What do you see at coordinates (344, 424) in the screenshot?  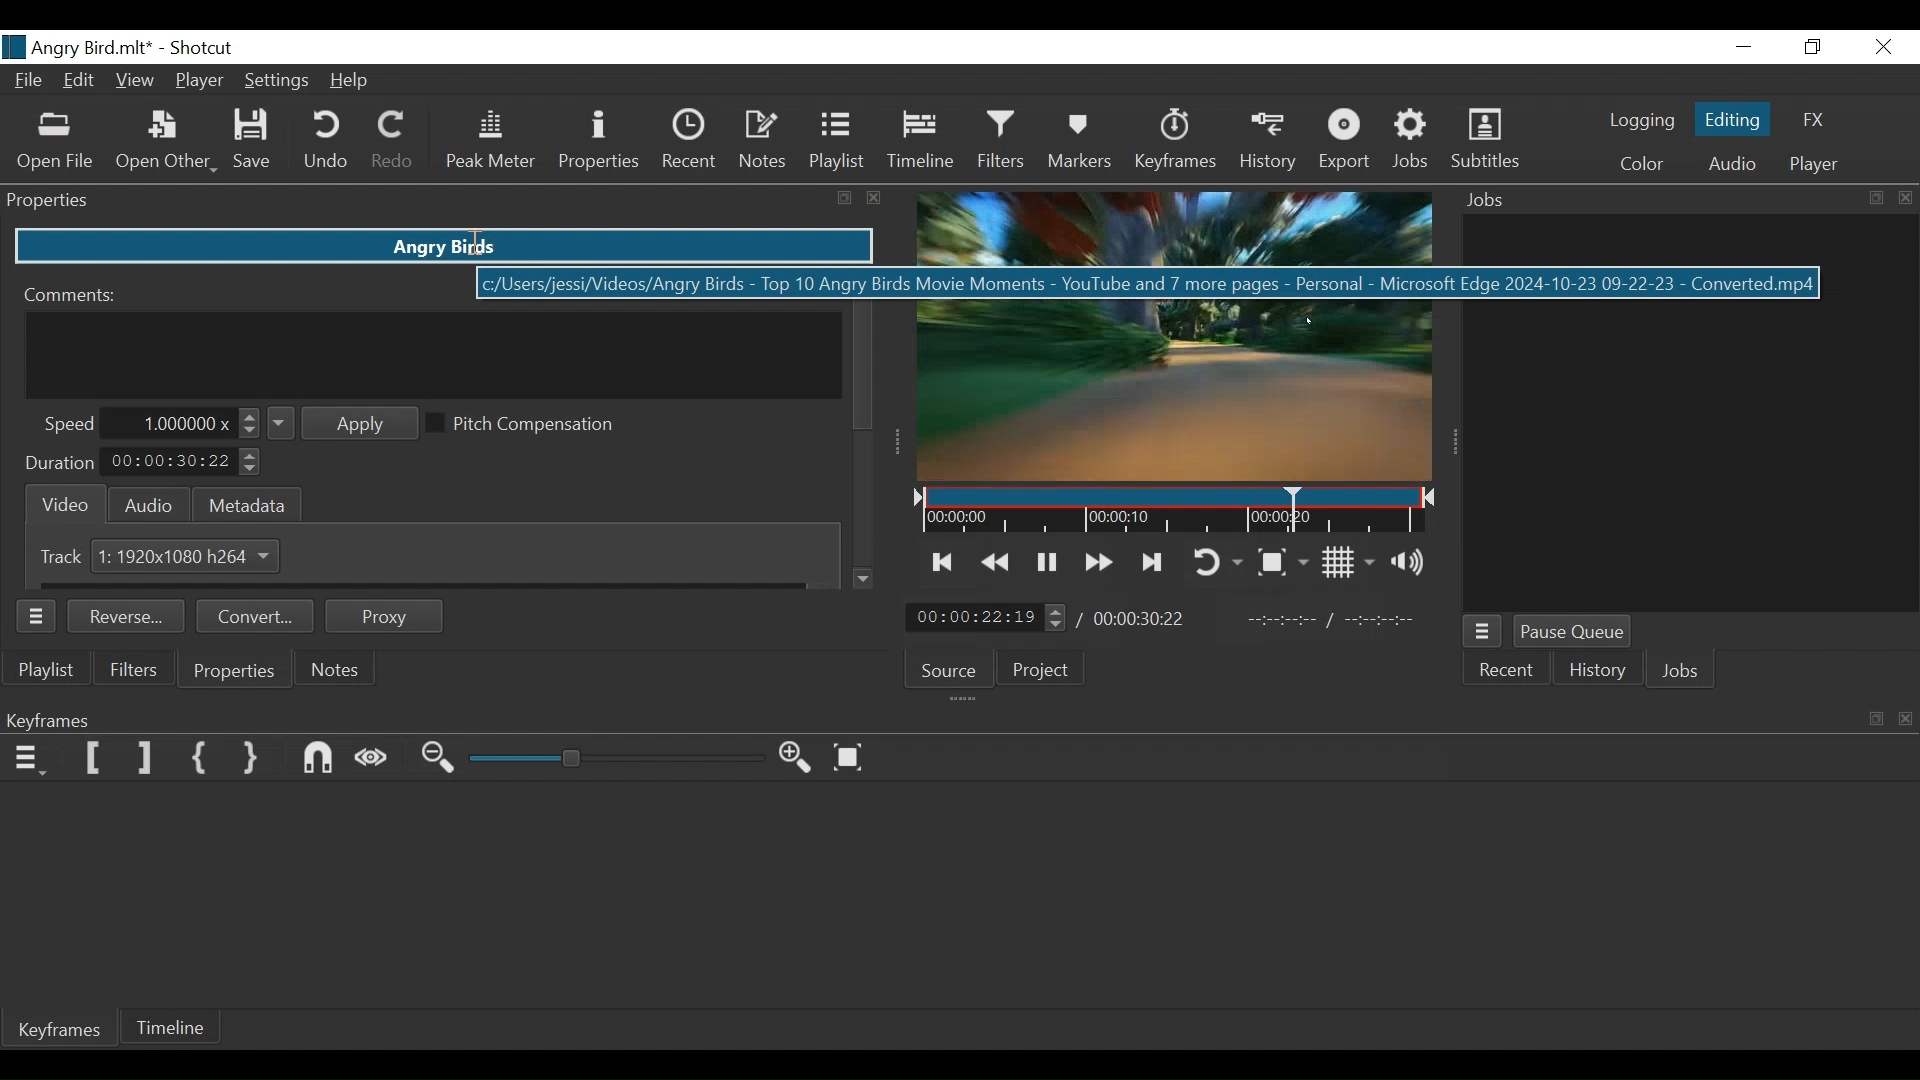 I see `Apply` at bounding box center [344, 424].